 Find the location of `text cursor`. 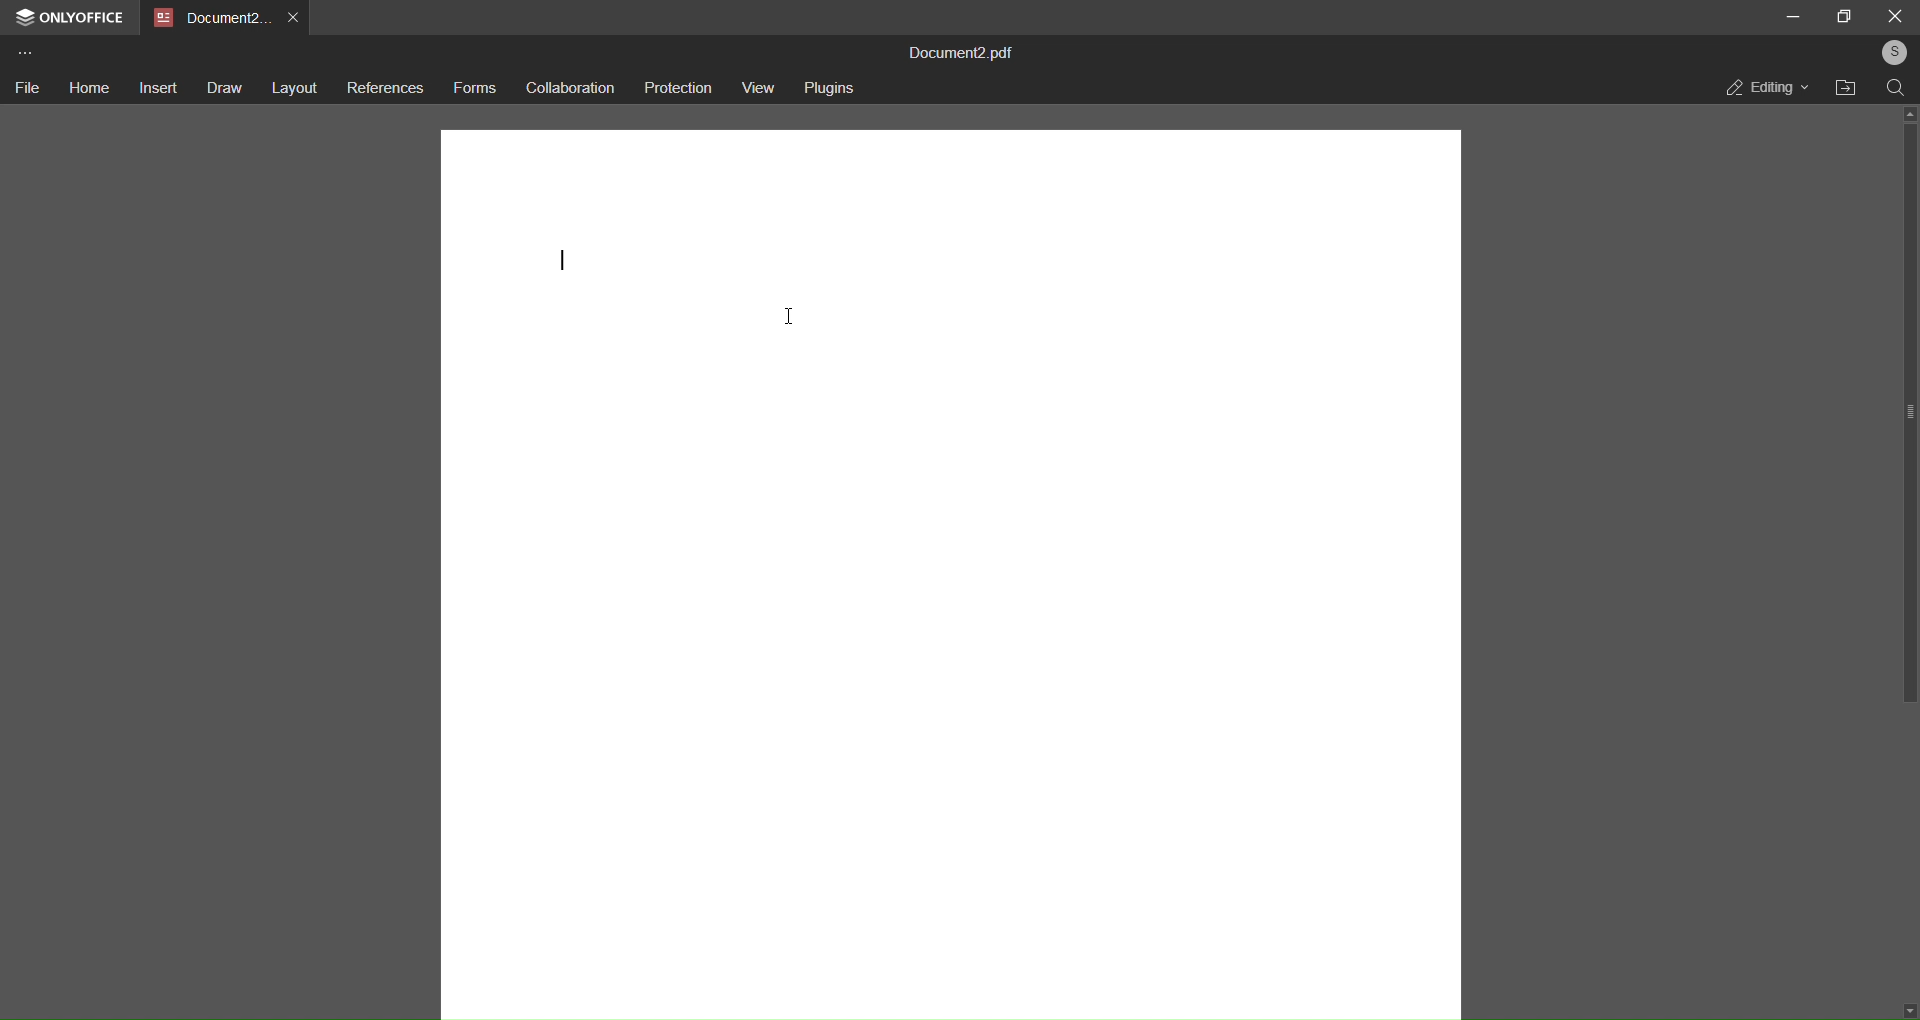

text cursor is located at coordinates (562, 262).